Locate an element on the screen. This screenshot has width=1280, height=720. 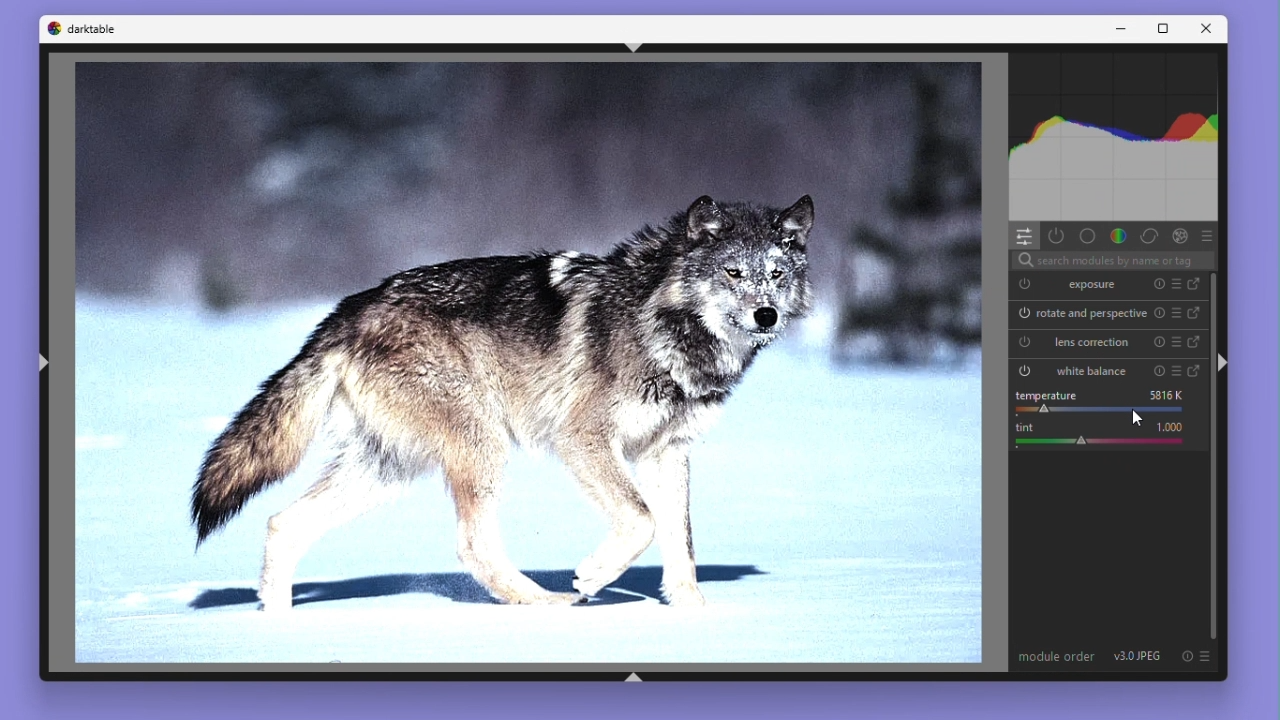
Reset is located at coordinates (1154, 369).